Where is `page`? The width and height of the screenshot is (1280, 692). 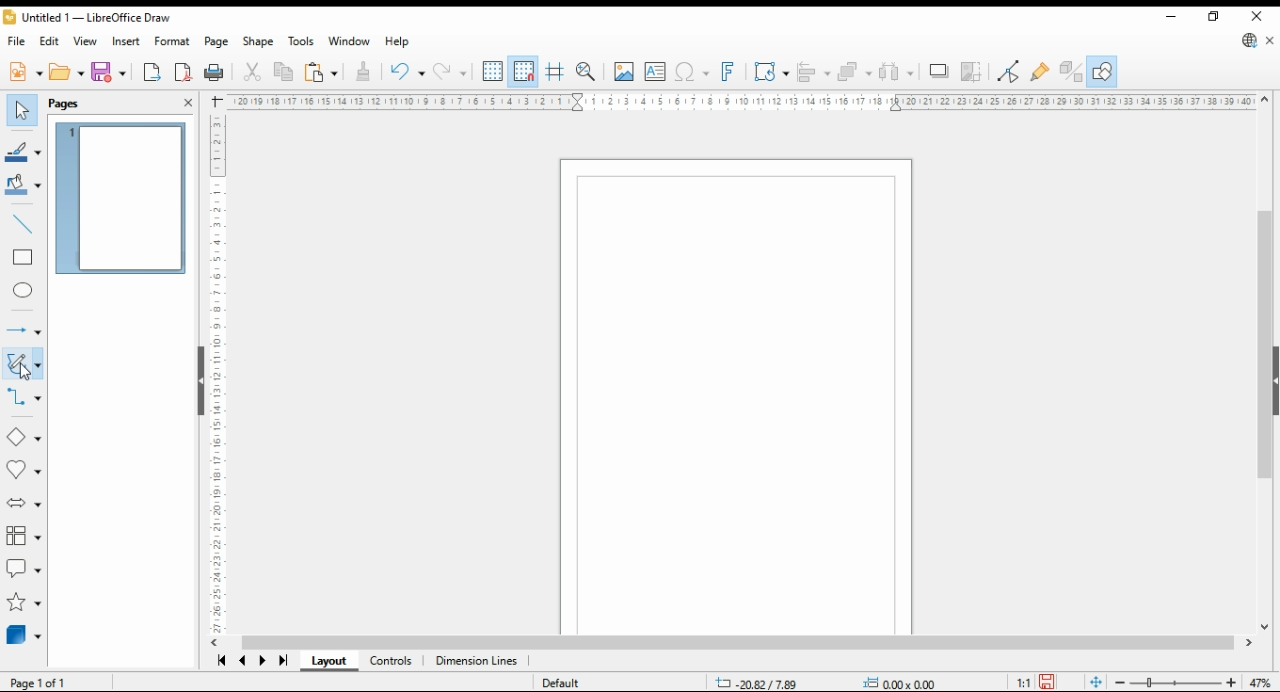
page is located at coordinates (216, 41).